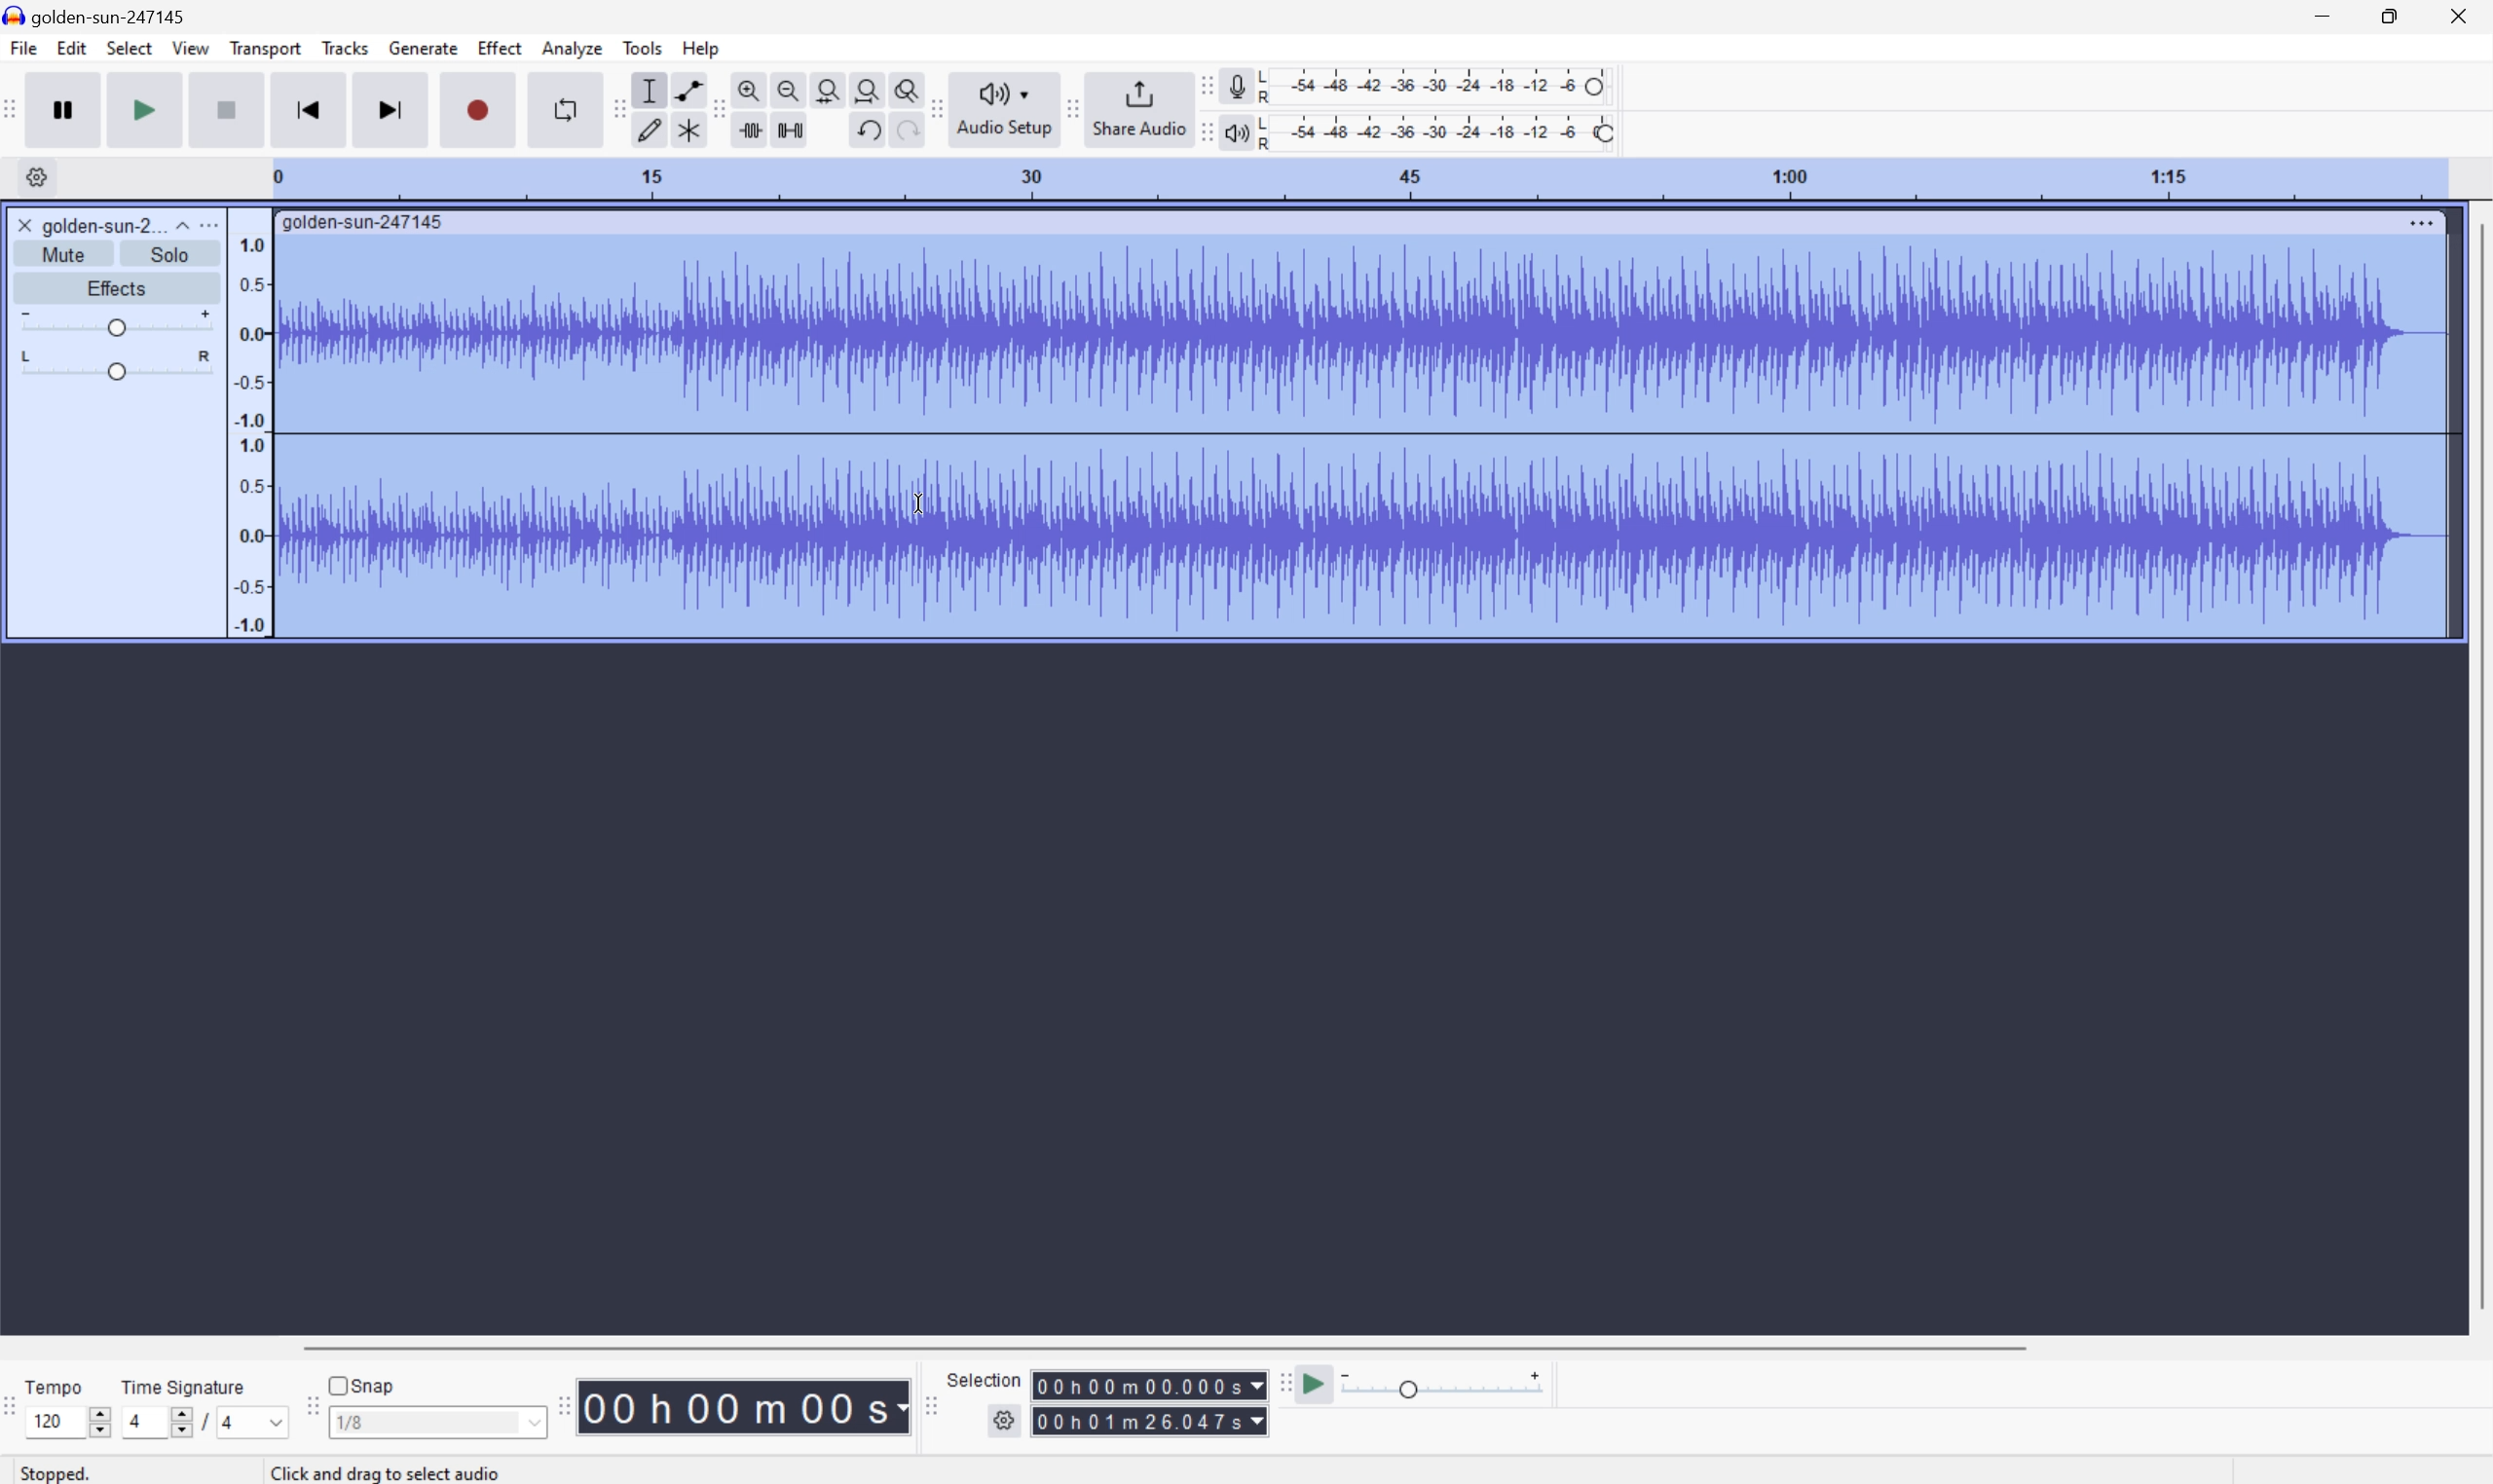 Image resolution: width=2493 pixels, height=1484 pixels. What do you see at coordinates (1202, 135) in the screenshot?
I see `Audacity playback meter toolbar` at bounding box center [1202, 135].